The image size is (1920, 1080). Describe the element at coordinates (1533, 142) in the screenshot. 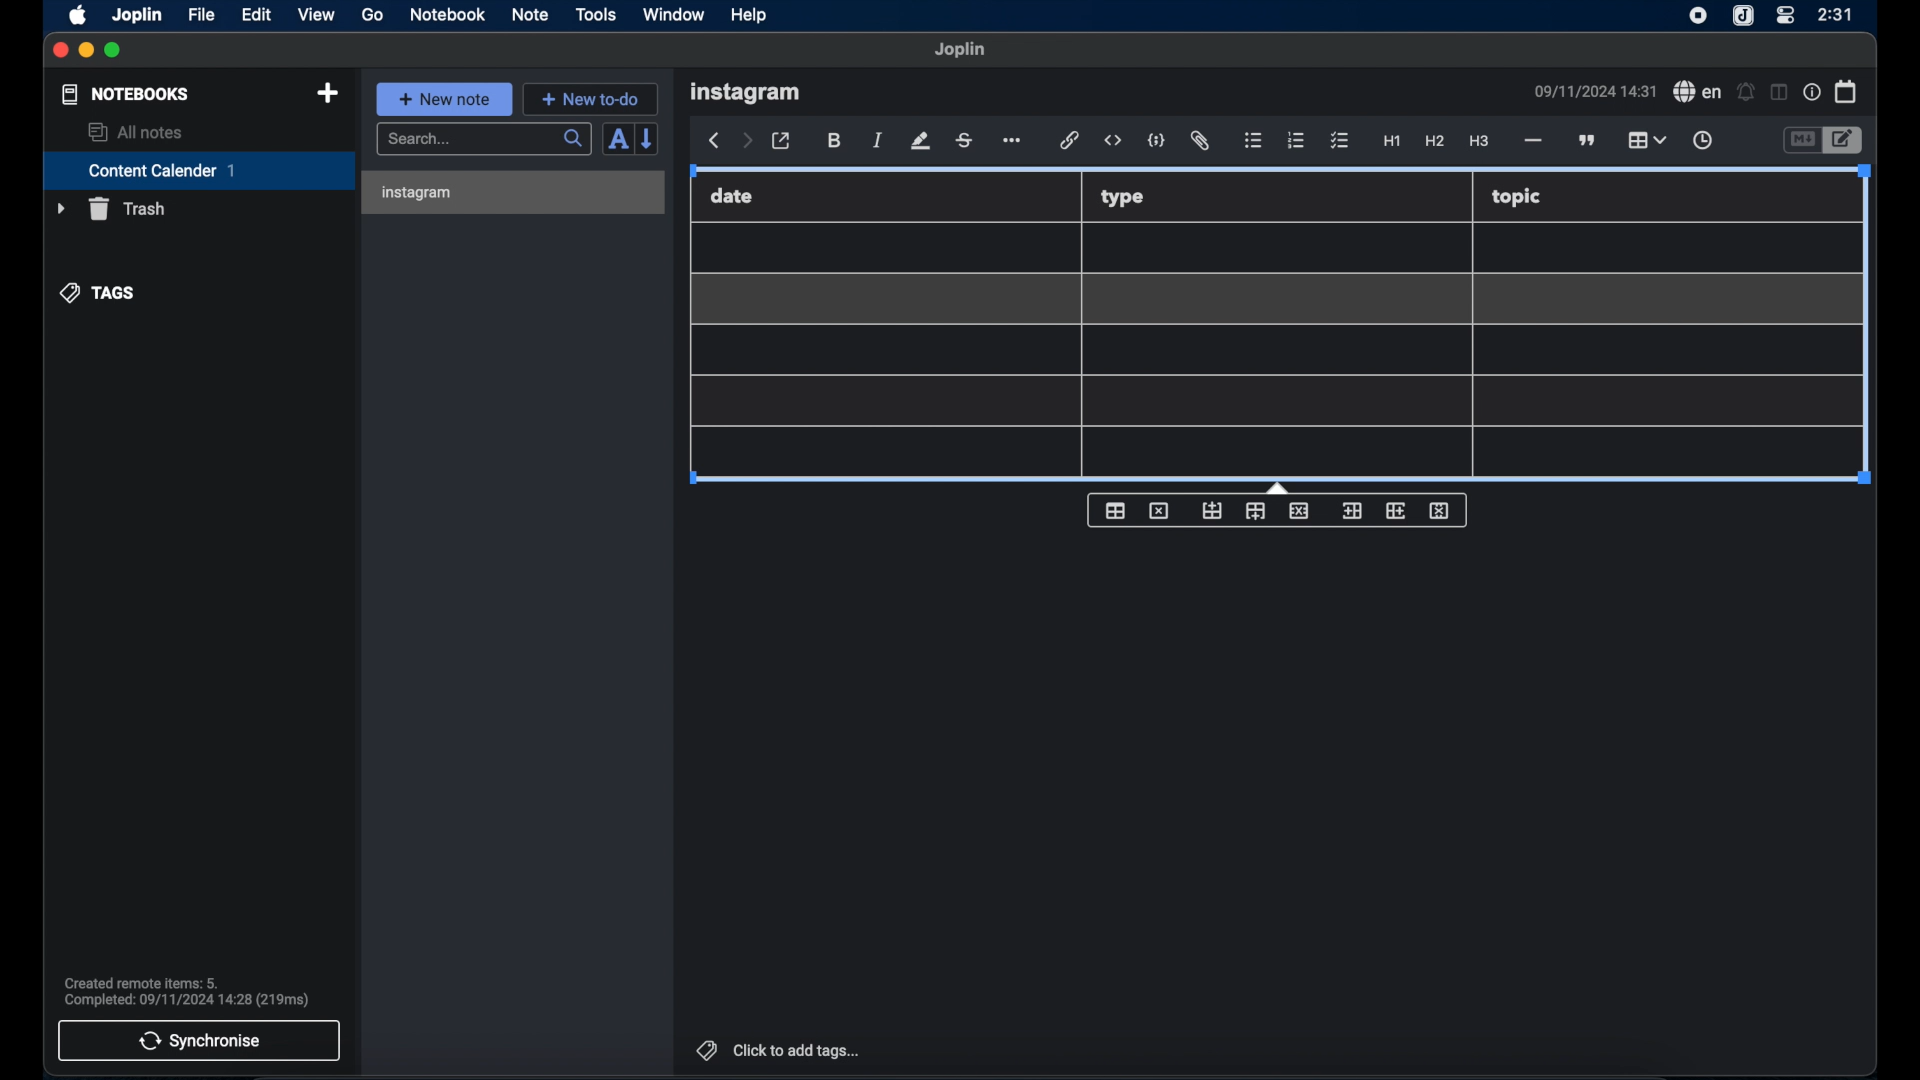

I see `horizontal line` at that location.